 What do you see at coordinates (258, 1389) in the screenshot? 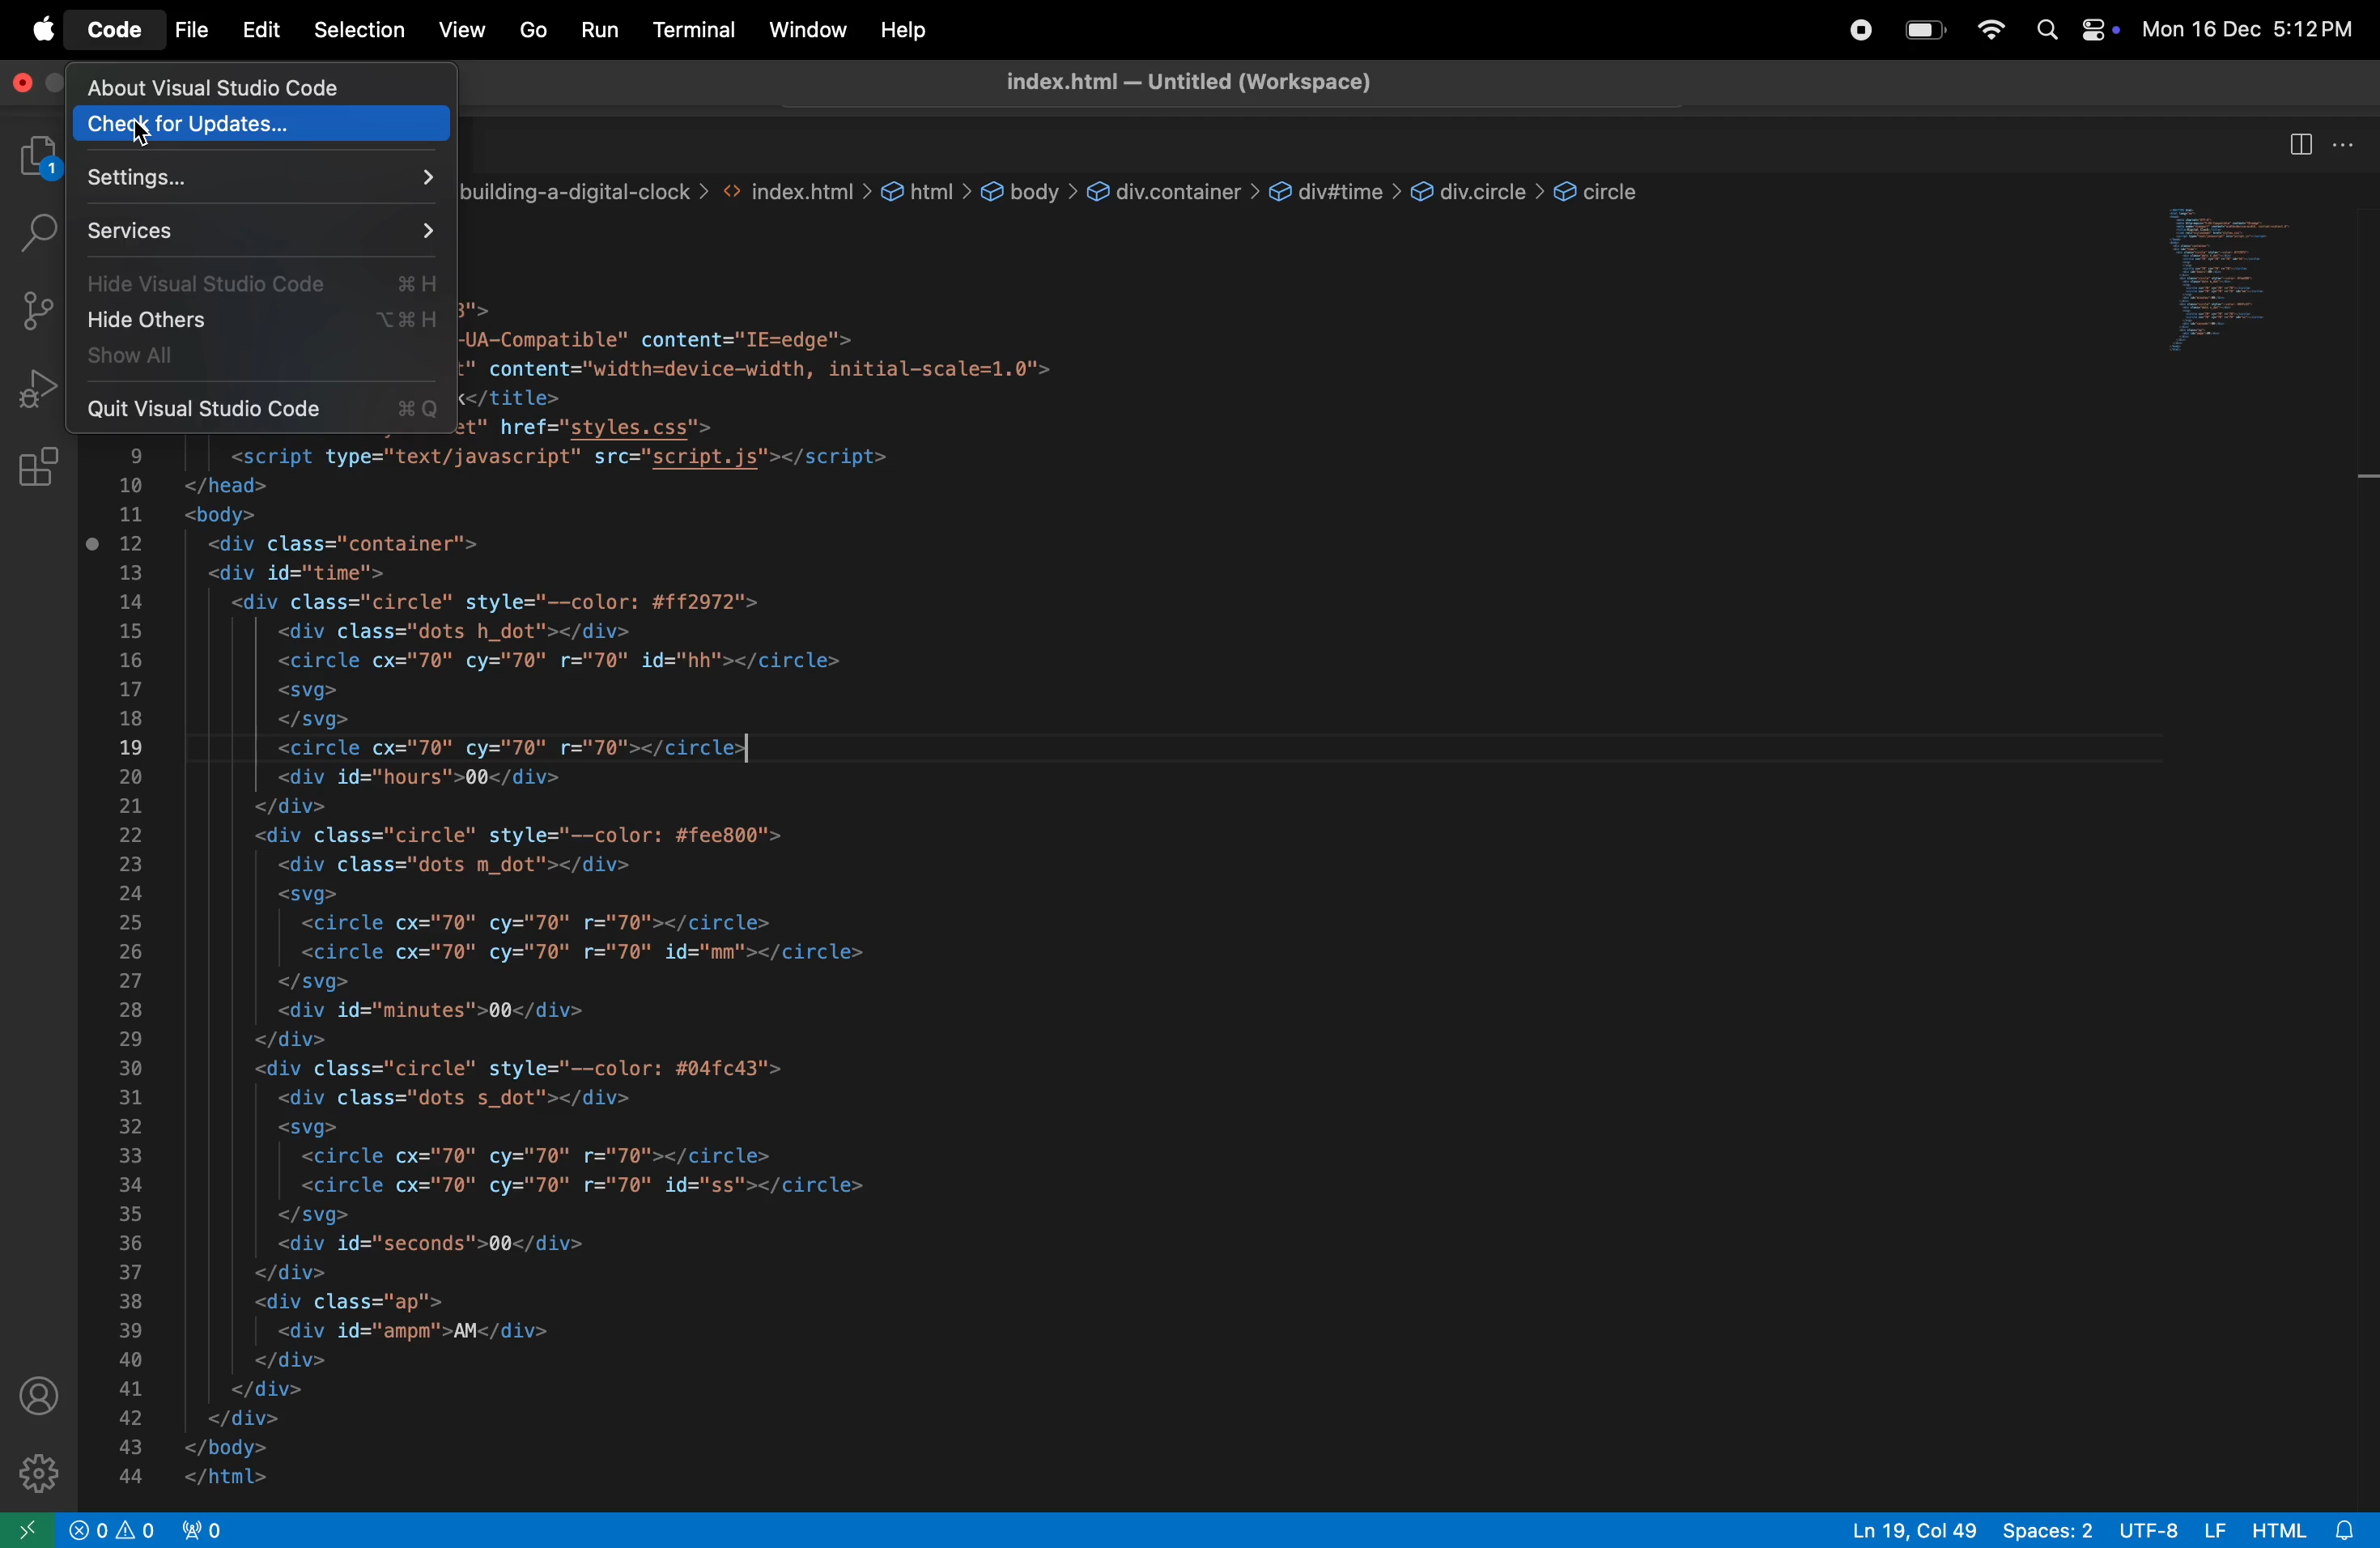
I see `</div>` at bounding box center [258, 1389].